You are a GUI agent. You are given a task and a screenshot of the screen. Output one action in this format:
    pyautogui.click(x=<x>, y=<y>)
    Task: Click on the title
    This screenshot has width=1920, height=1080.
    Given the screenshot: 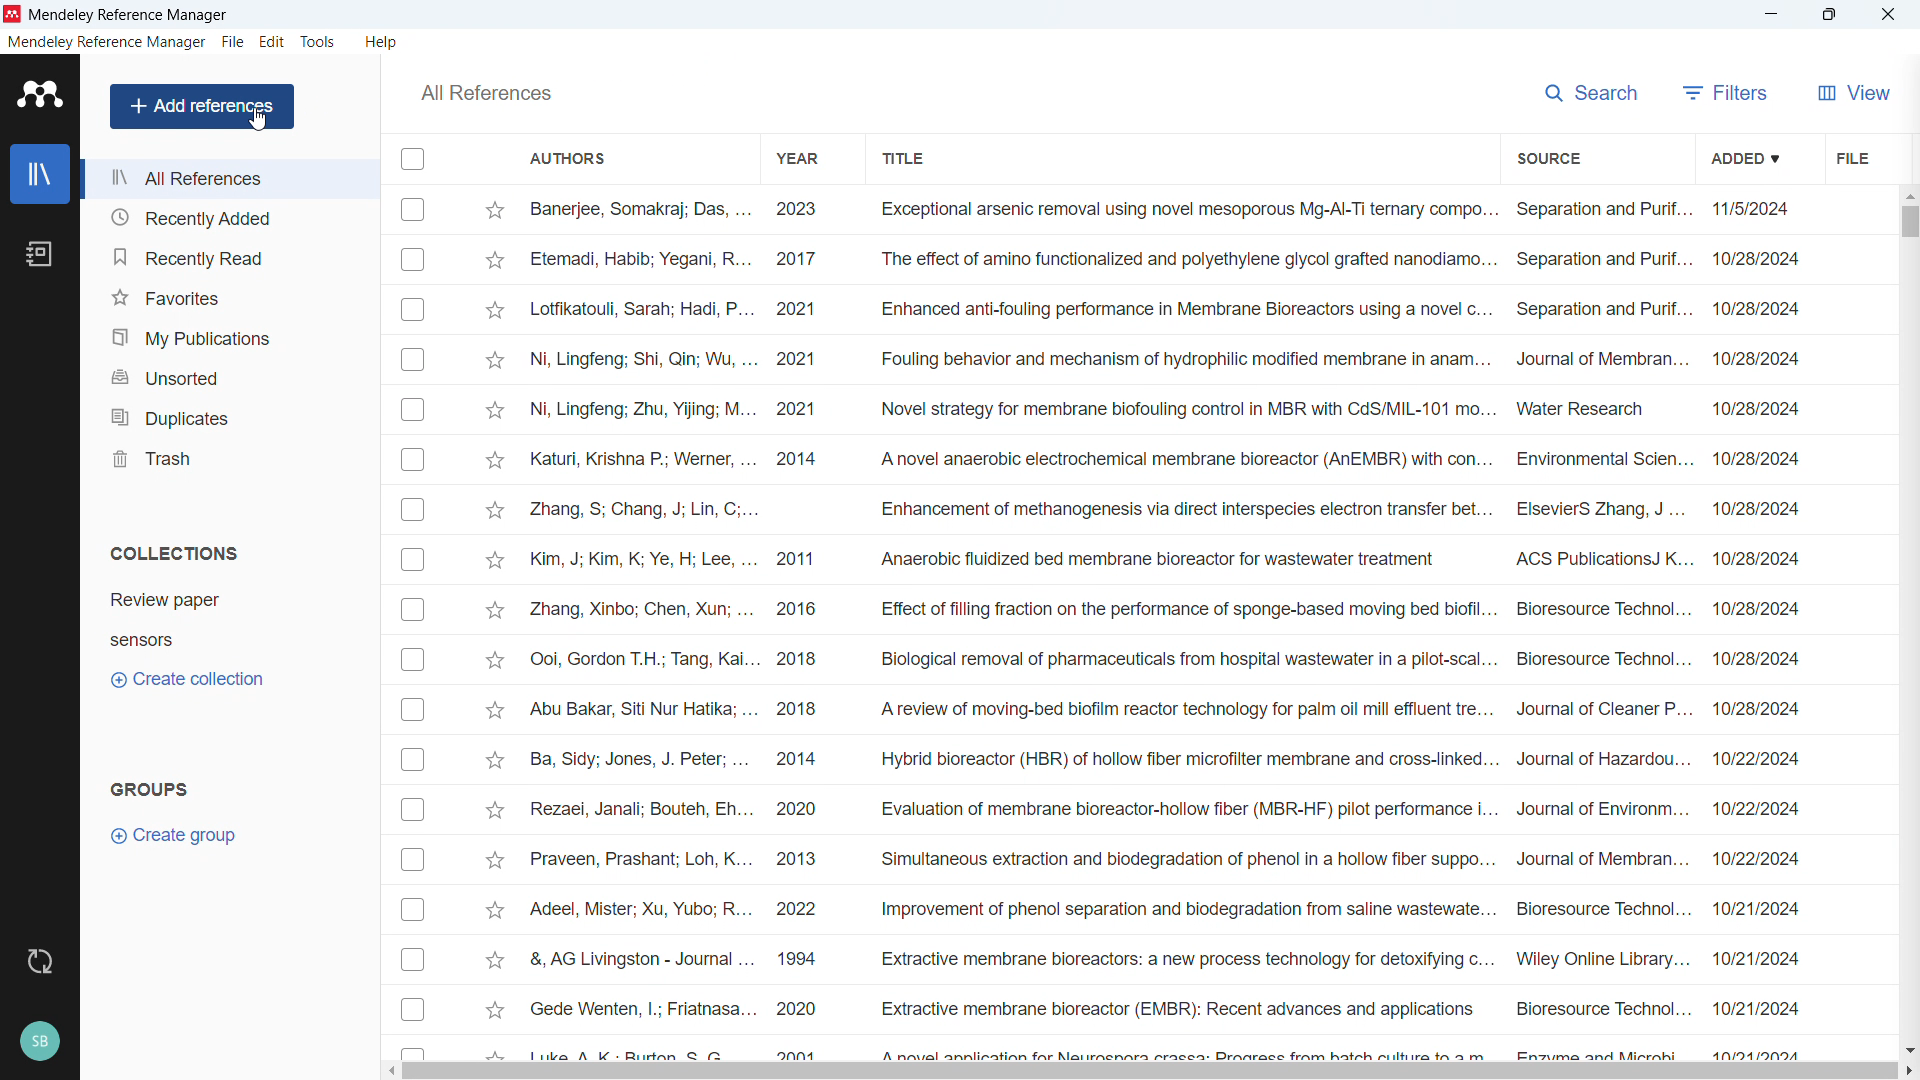 What is the action you would take?
    pyautogui.click(x=130, y=16)
    